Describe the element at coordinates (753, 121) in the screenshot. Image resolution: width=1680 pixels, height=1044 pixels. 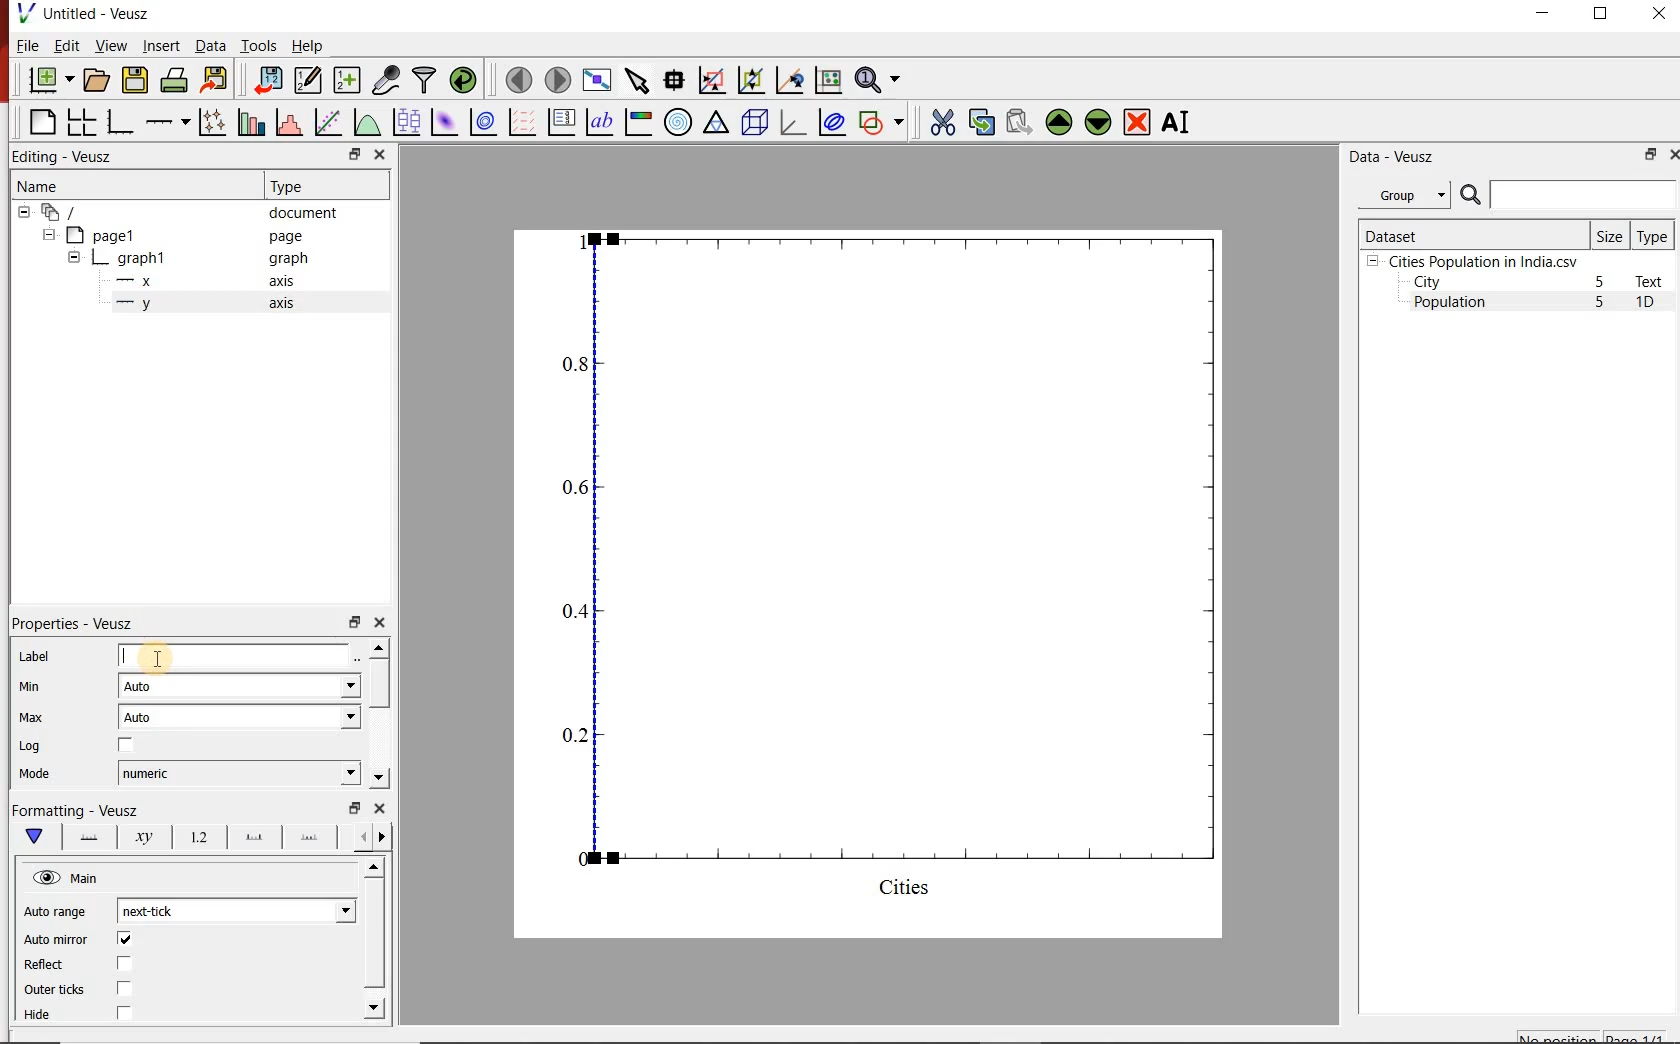
I see `3d scene` at that location.